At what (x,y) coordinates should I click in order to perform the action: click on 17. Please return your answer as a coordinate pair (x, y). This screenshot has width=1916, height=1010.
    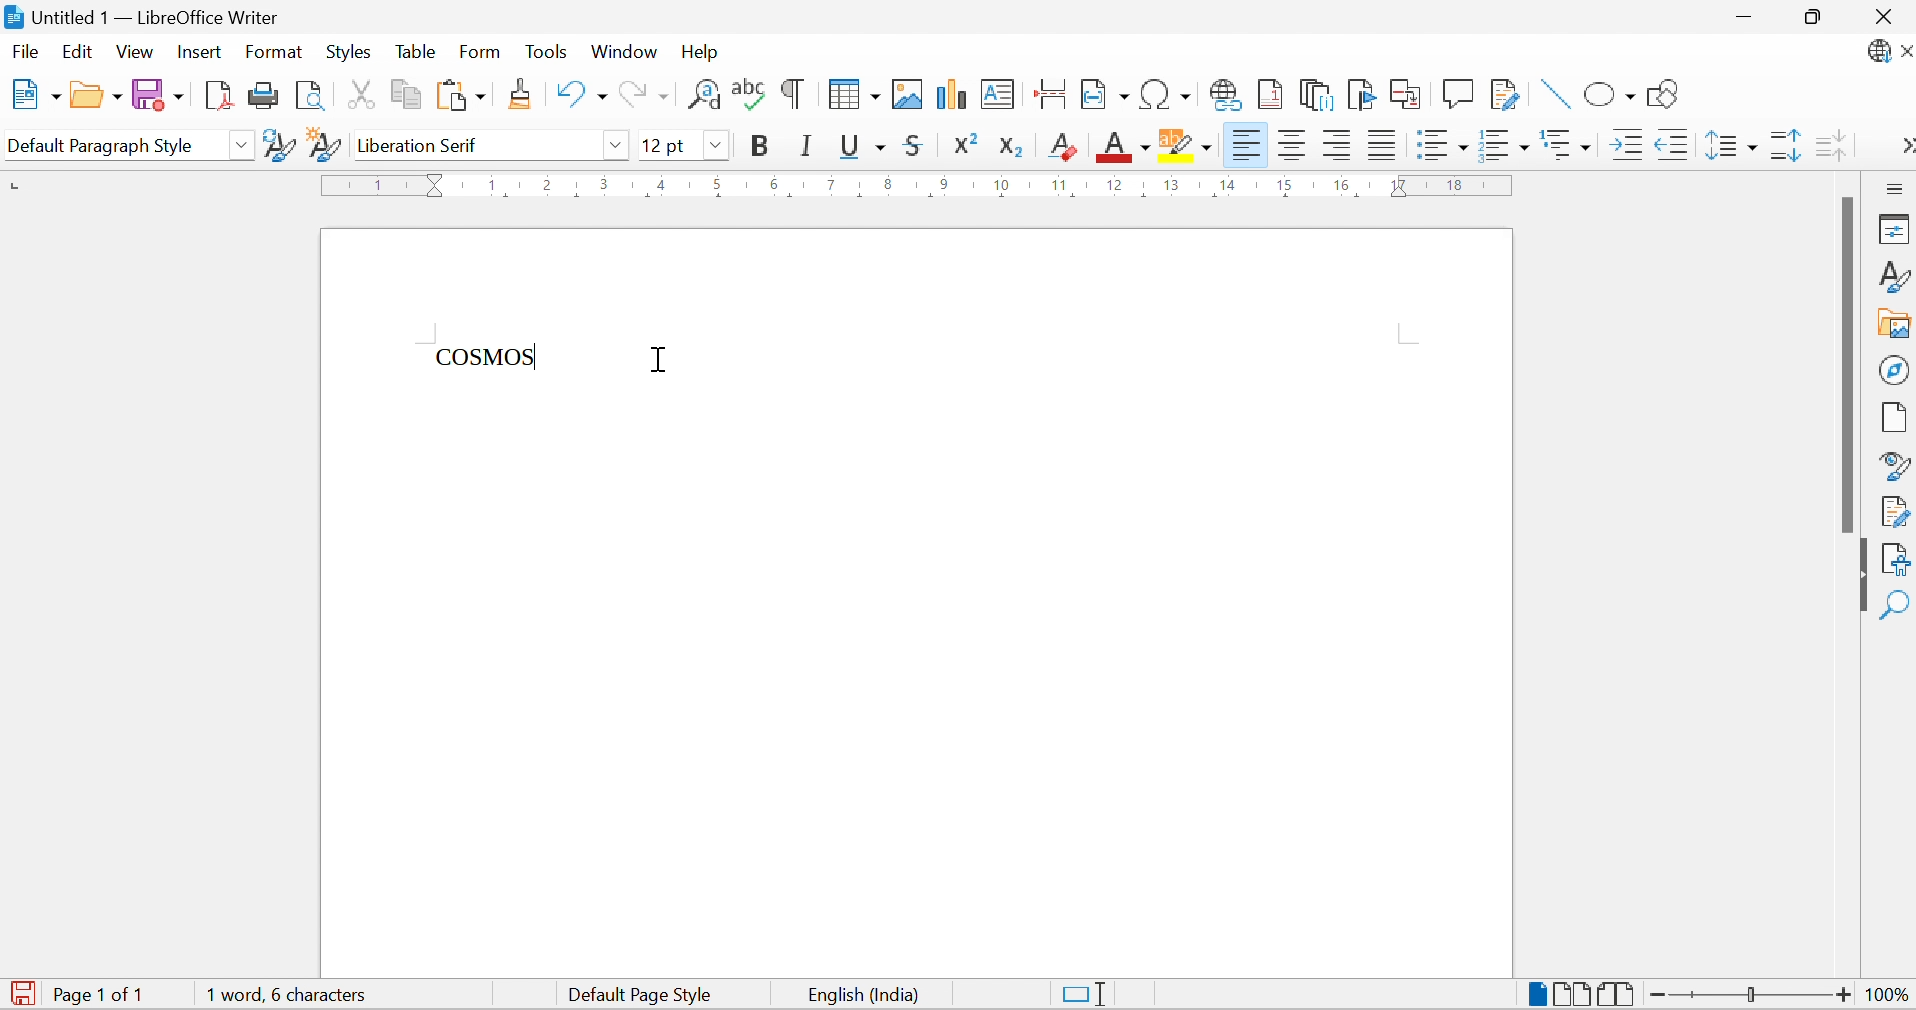
    Looking at the image, I should click on (1400, 185).